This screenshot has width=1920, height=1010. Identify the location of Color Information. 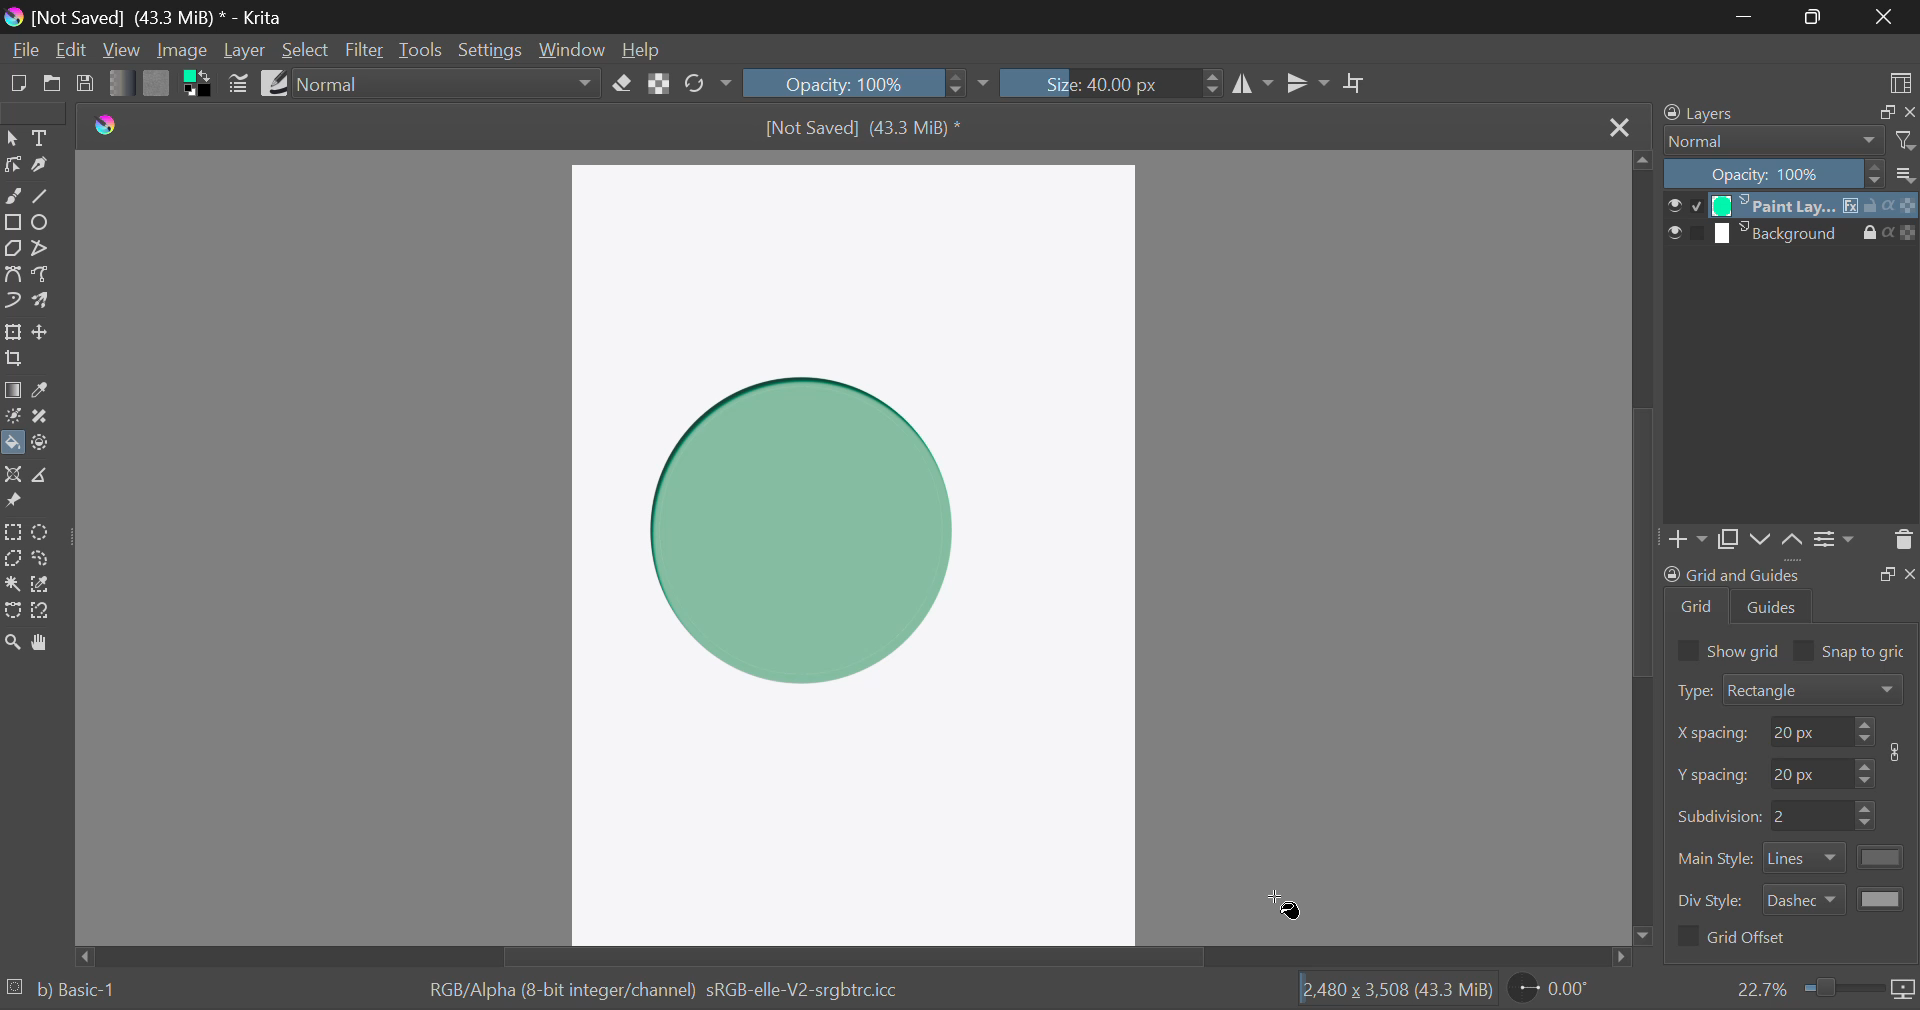
(656, 992).